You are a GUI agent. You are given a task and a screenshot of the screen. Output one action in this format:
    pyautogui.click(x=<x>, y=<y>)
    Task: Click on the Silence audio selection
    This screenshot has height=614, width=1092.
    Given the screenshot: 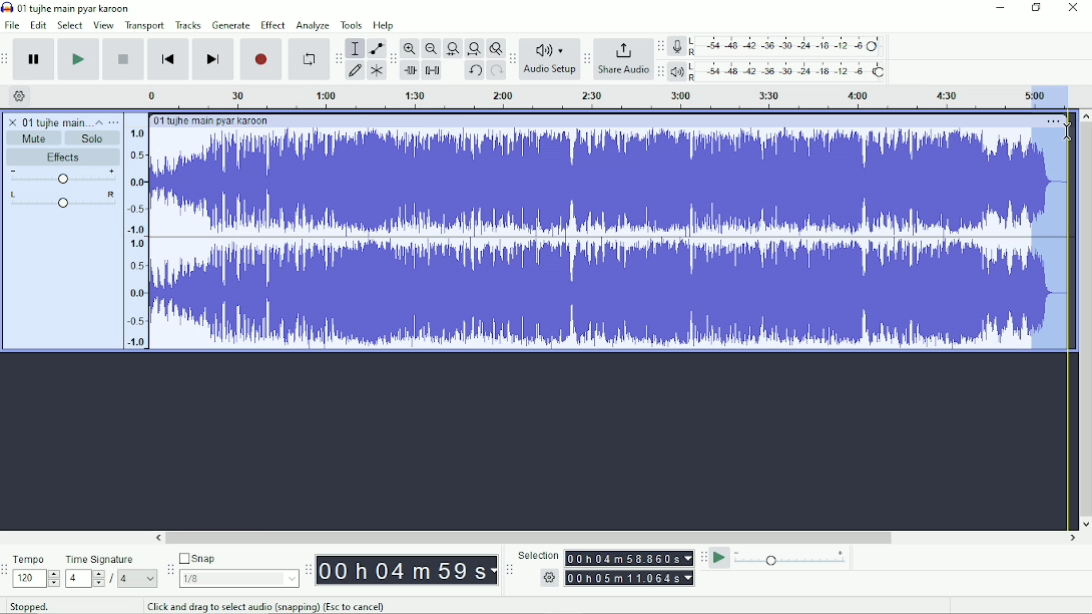 What is the action you would take?
    pyautogui.click(x=433, y=70)
    